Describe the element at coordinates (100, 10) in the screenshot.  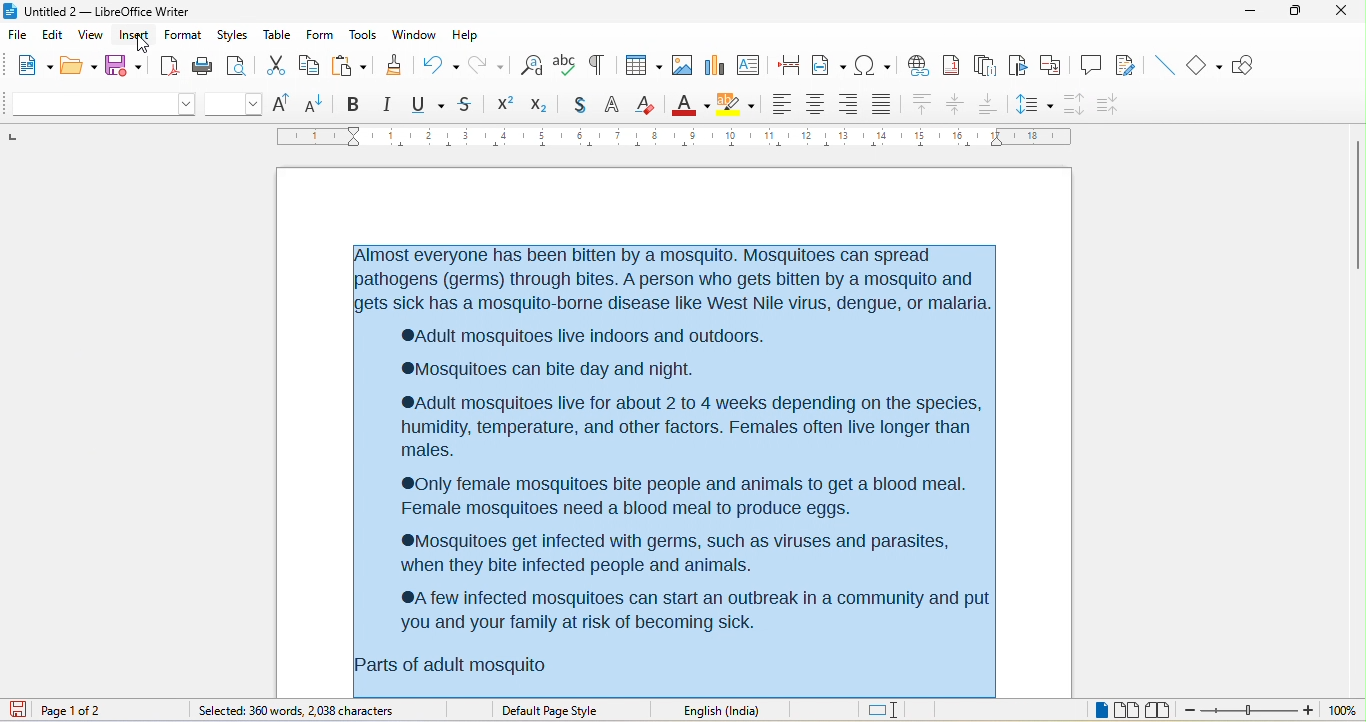
I see `untitled 2 - libreoffice writer` at that location.